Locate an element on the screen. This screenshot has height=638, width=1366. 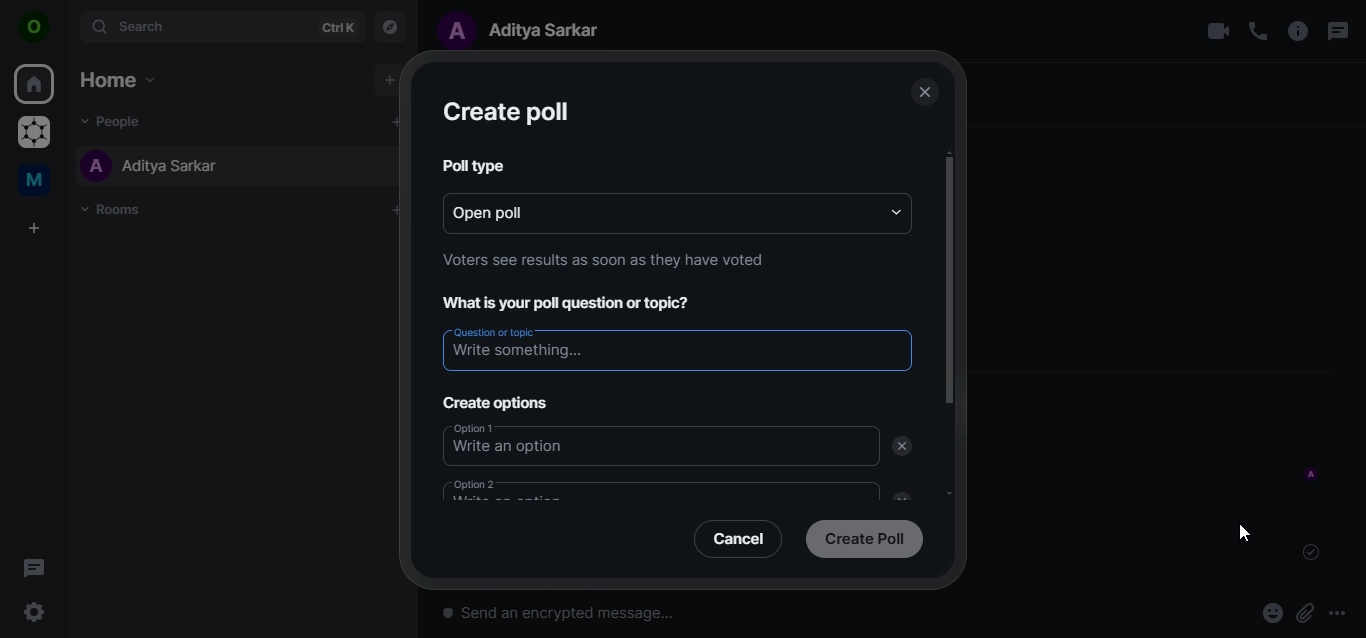
view profile is located at coordinates (35, 29).